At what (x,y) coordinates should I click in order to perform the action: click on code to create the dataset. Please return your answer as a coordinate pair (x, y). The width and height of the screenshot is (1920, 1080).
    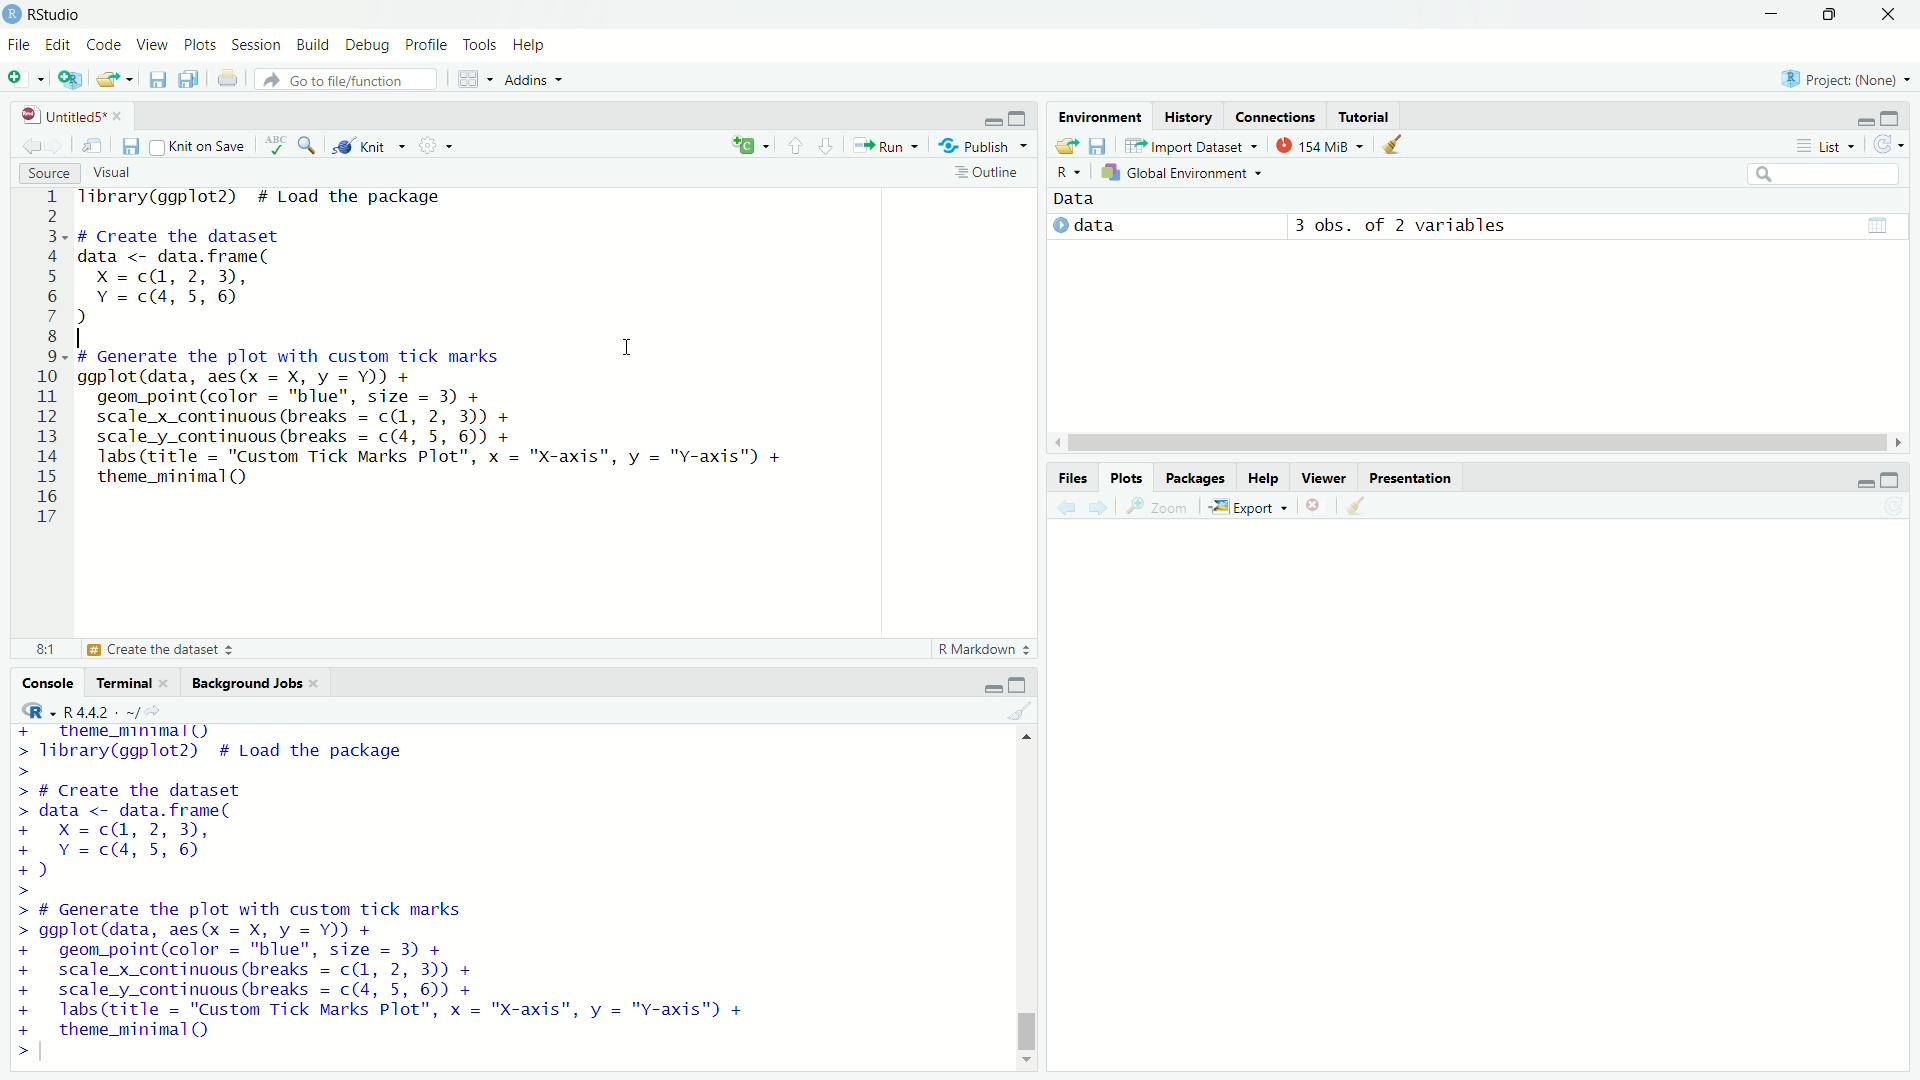
    Looking at the image, I should click on (251, 276).